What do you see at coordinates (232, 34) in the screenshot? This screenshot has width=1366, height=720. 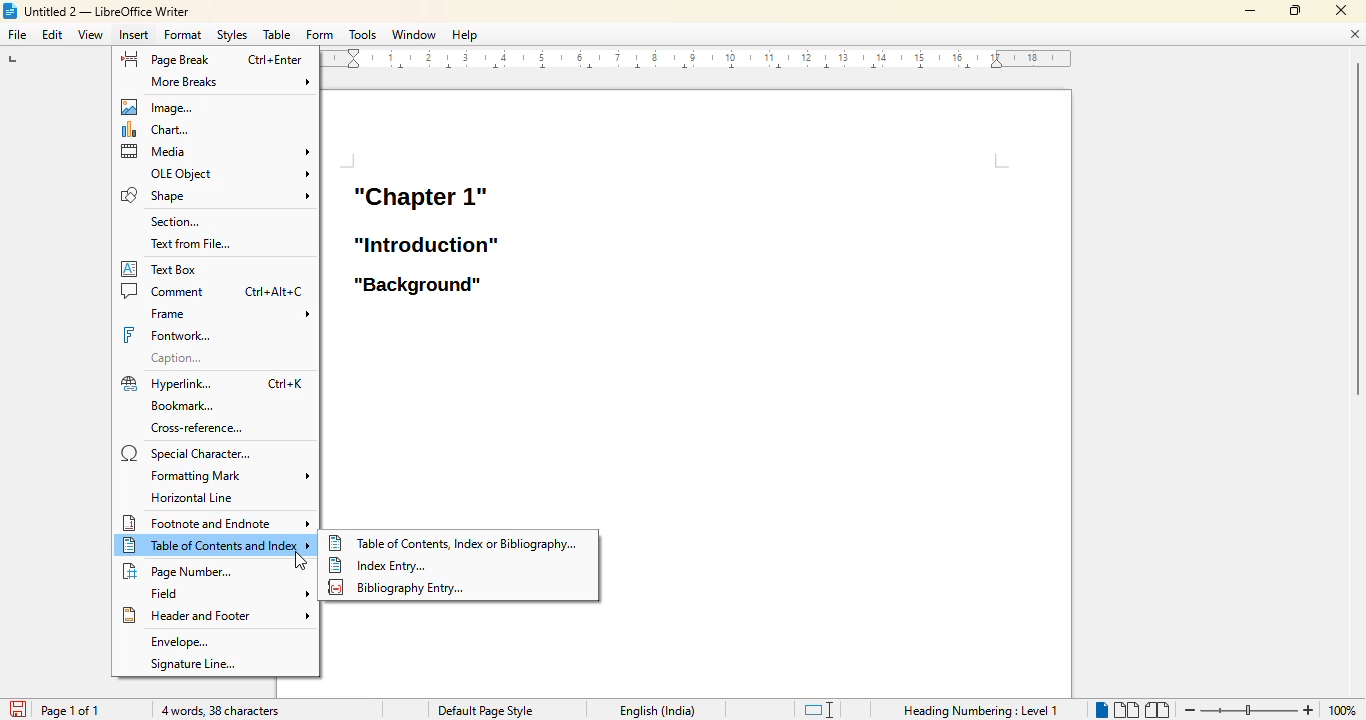 I see `styles` at bounding box center [232, 34].